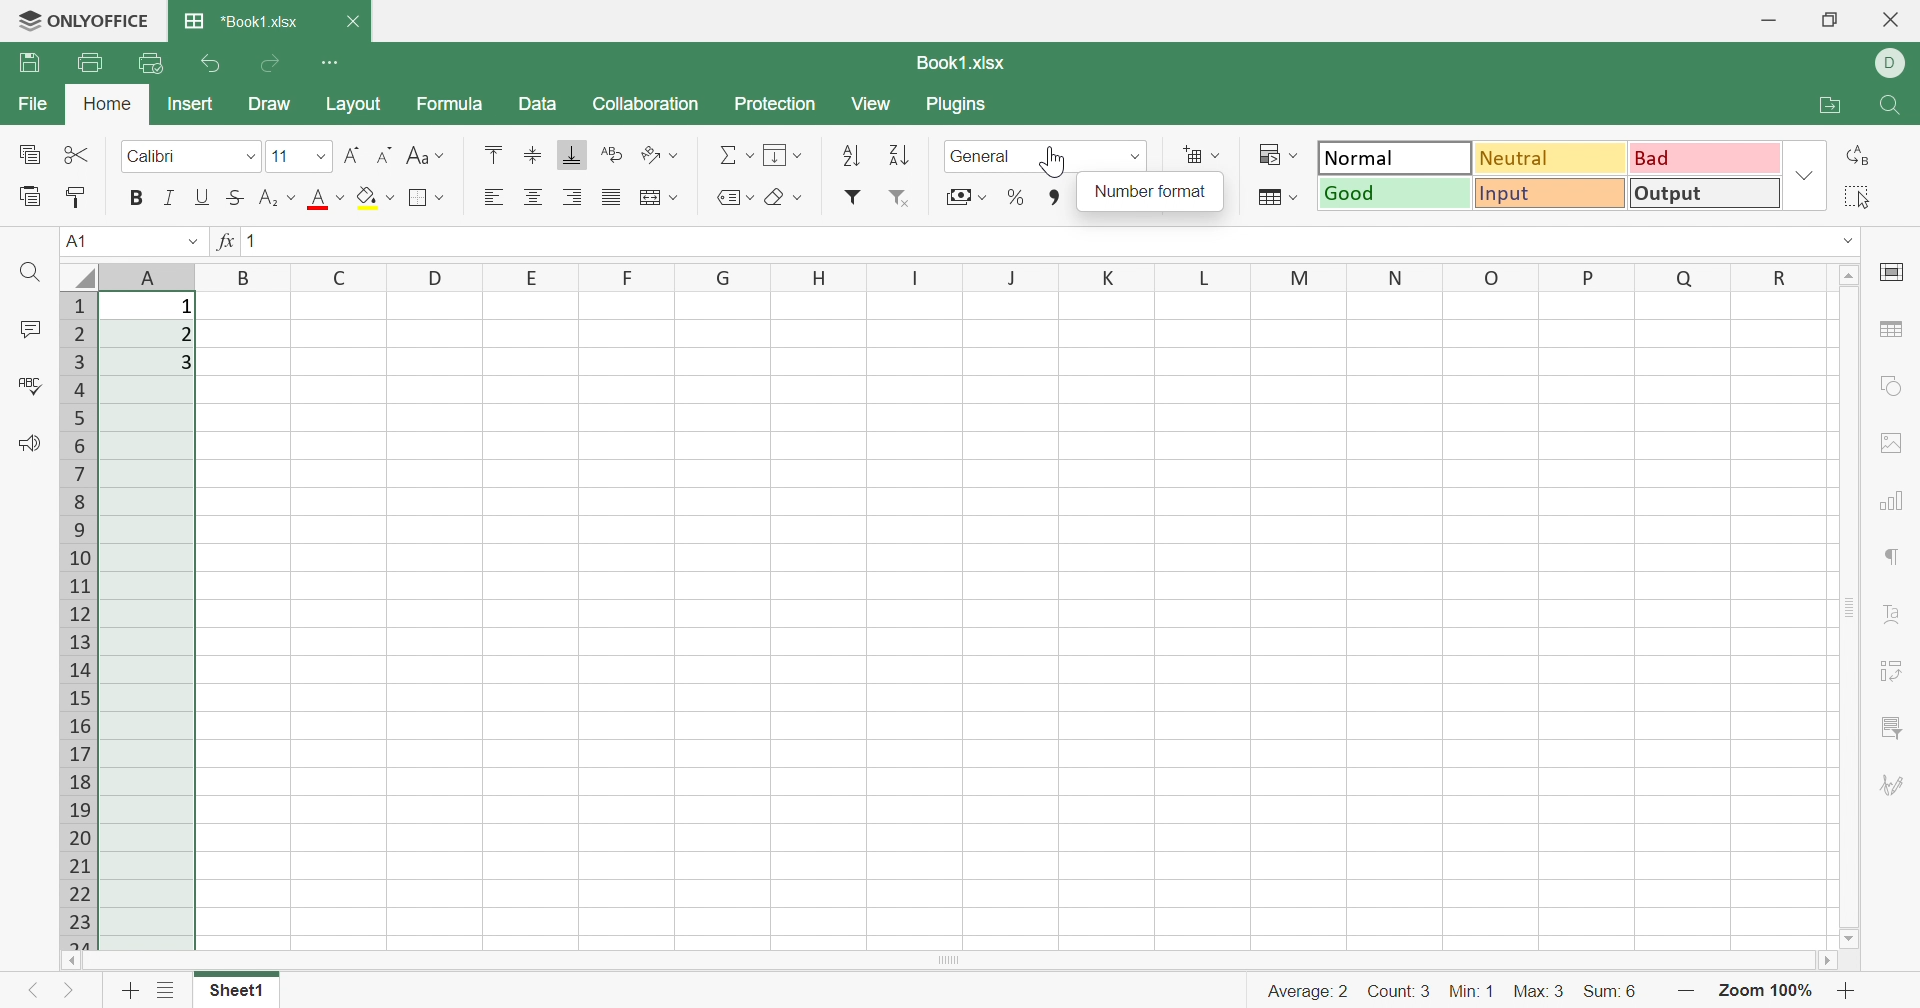  Describe the element at coordinates (1830, 22) in the screenshot. I see `Restore down` at that location.